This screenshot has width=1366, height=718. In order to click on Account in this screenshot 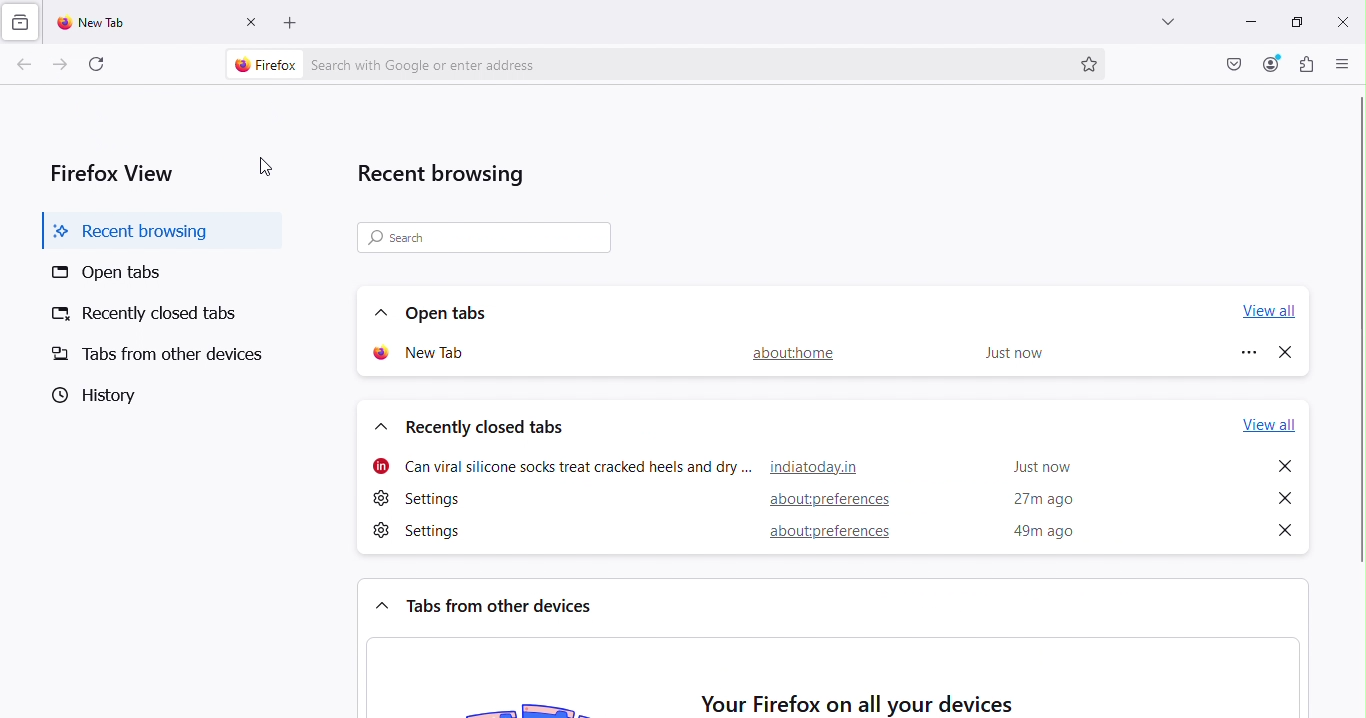, I will do `click(1271, 63)`.